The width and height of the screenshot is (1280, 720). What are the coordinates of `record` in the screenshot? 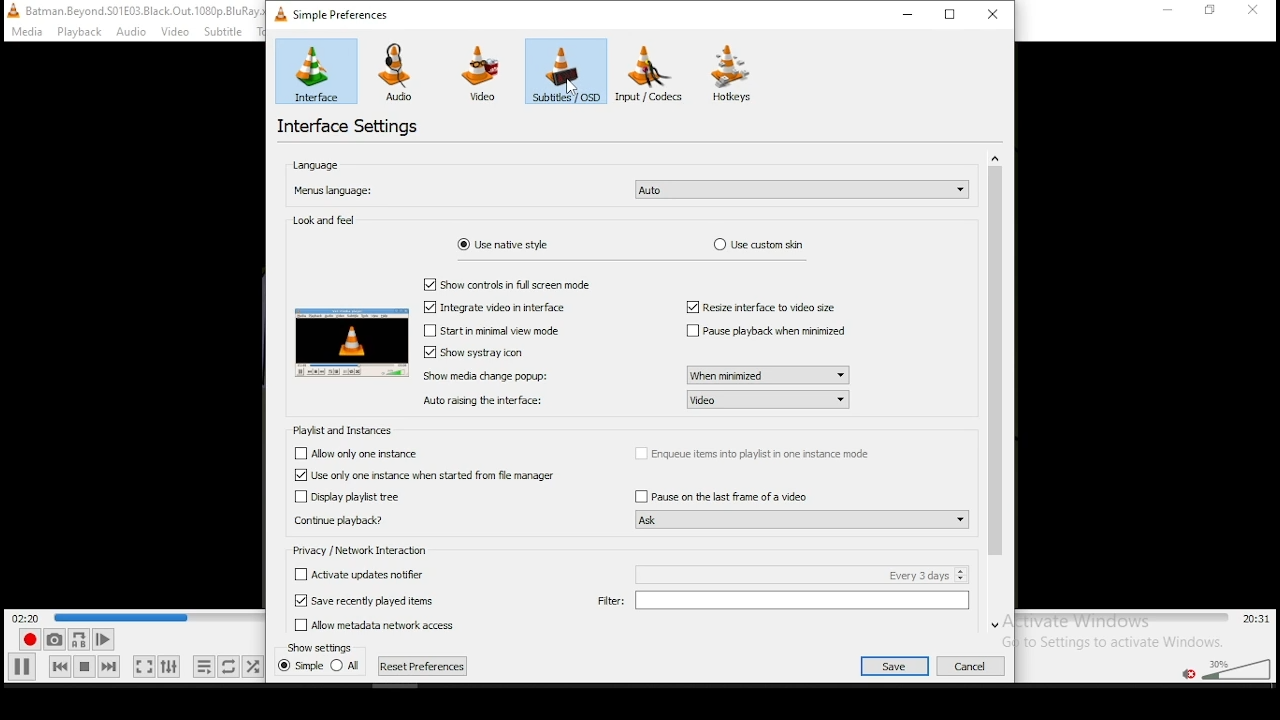 It's located at (30, 639).